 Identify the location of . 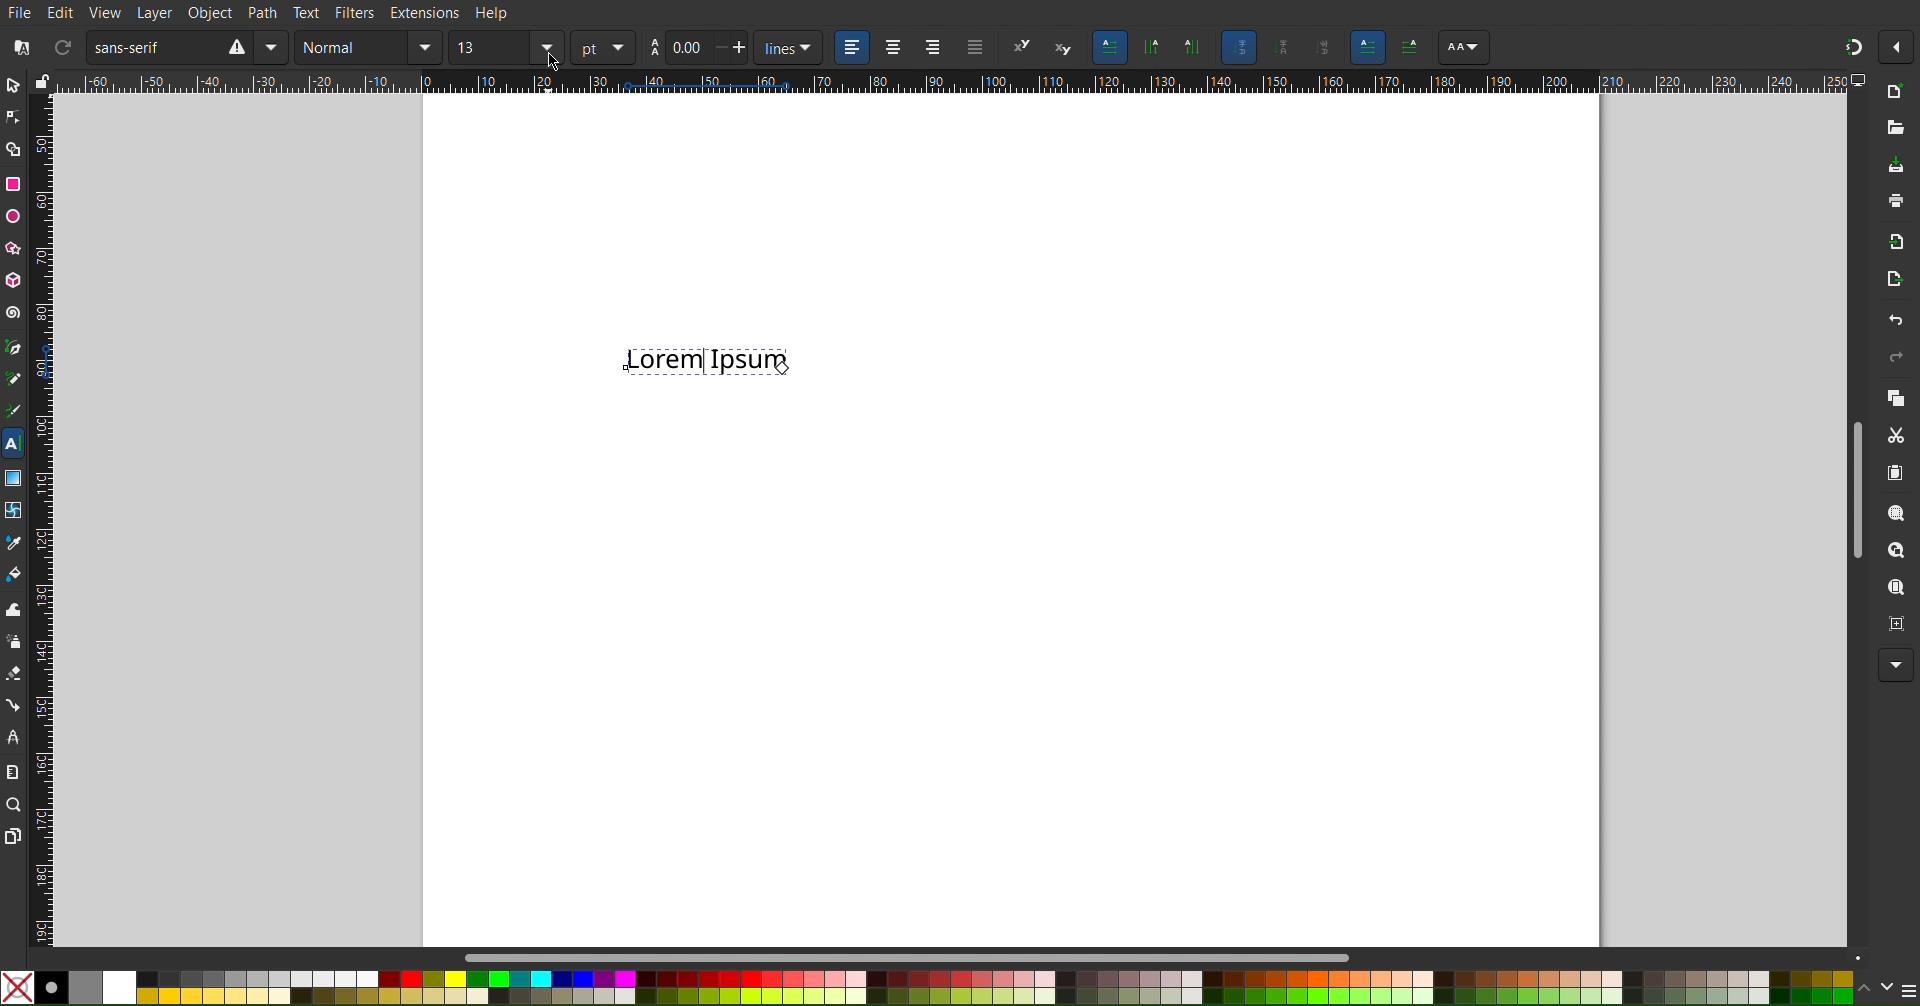
(1320, 49).